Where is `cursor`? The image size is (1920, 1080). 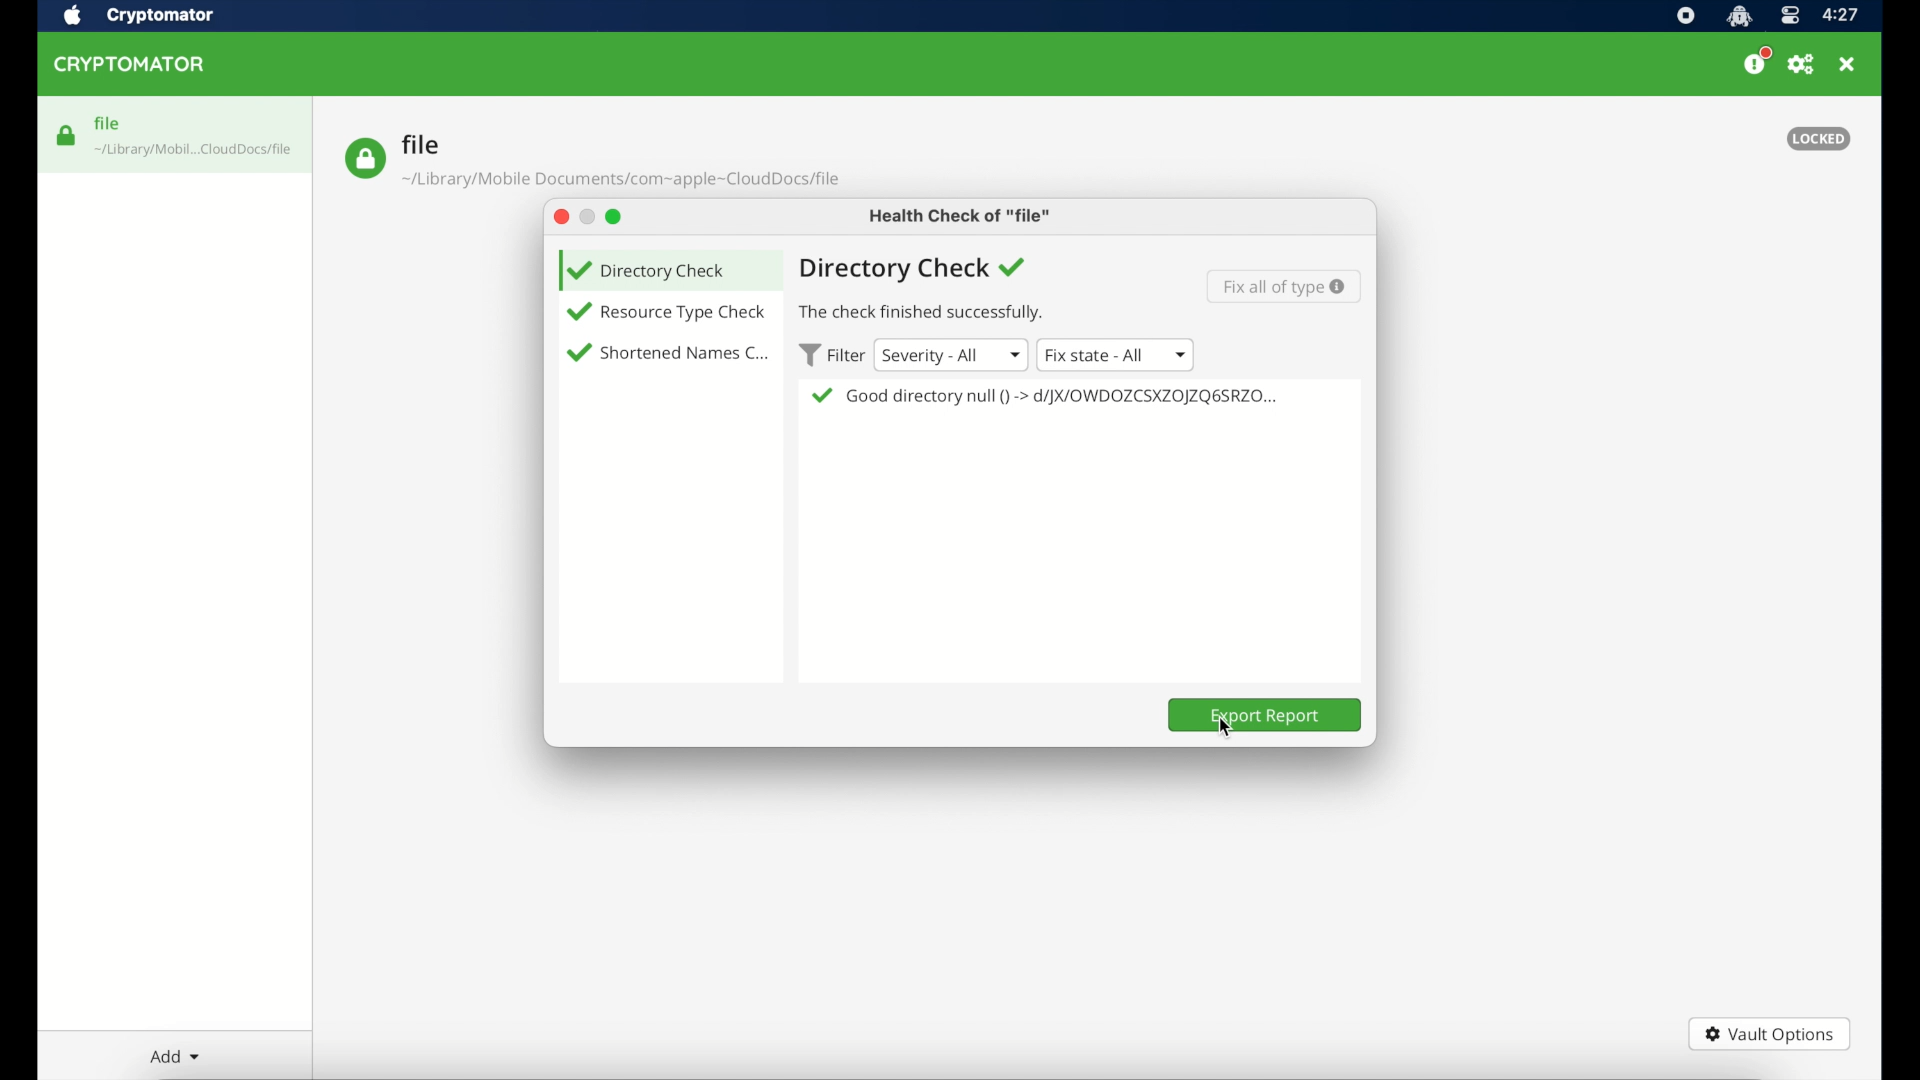
cursor is located at coordinates (1223, 731).